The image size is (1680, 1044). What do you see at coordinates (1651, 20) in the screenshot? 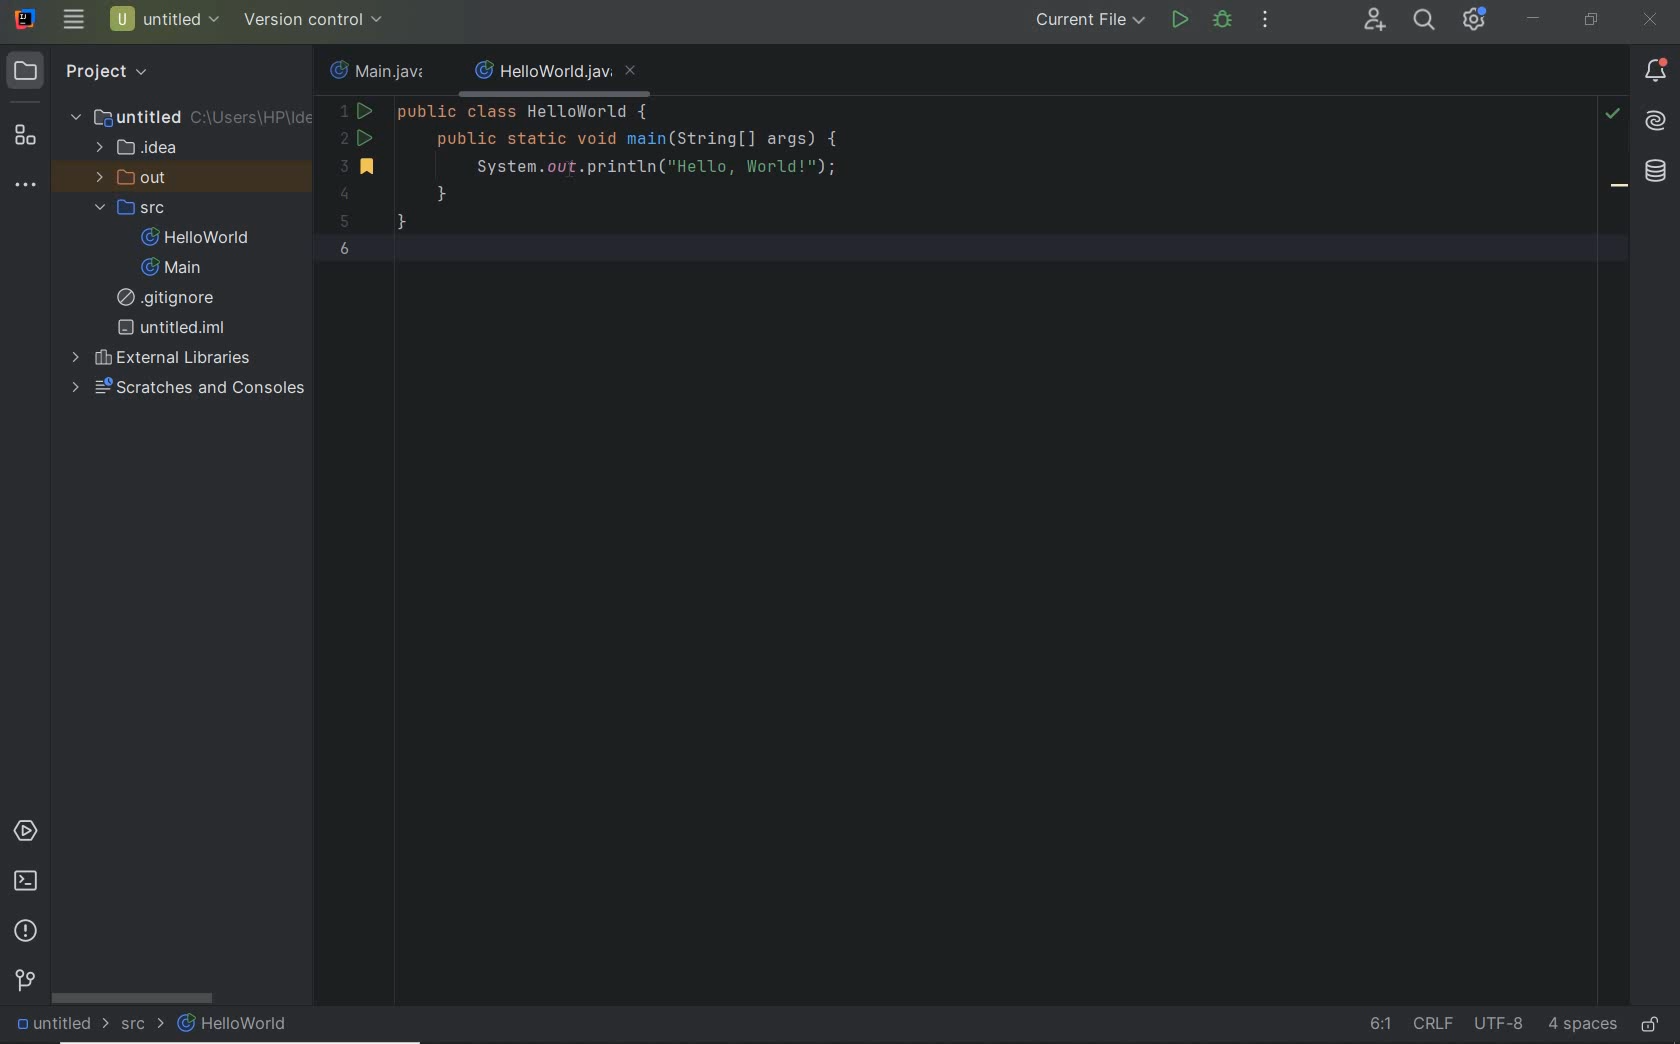
I see `close` at bounding box center [1651, 20].